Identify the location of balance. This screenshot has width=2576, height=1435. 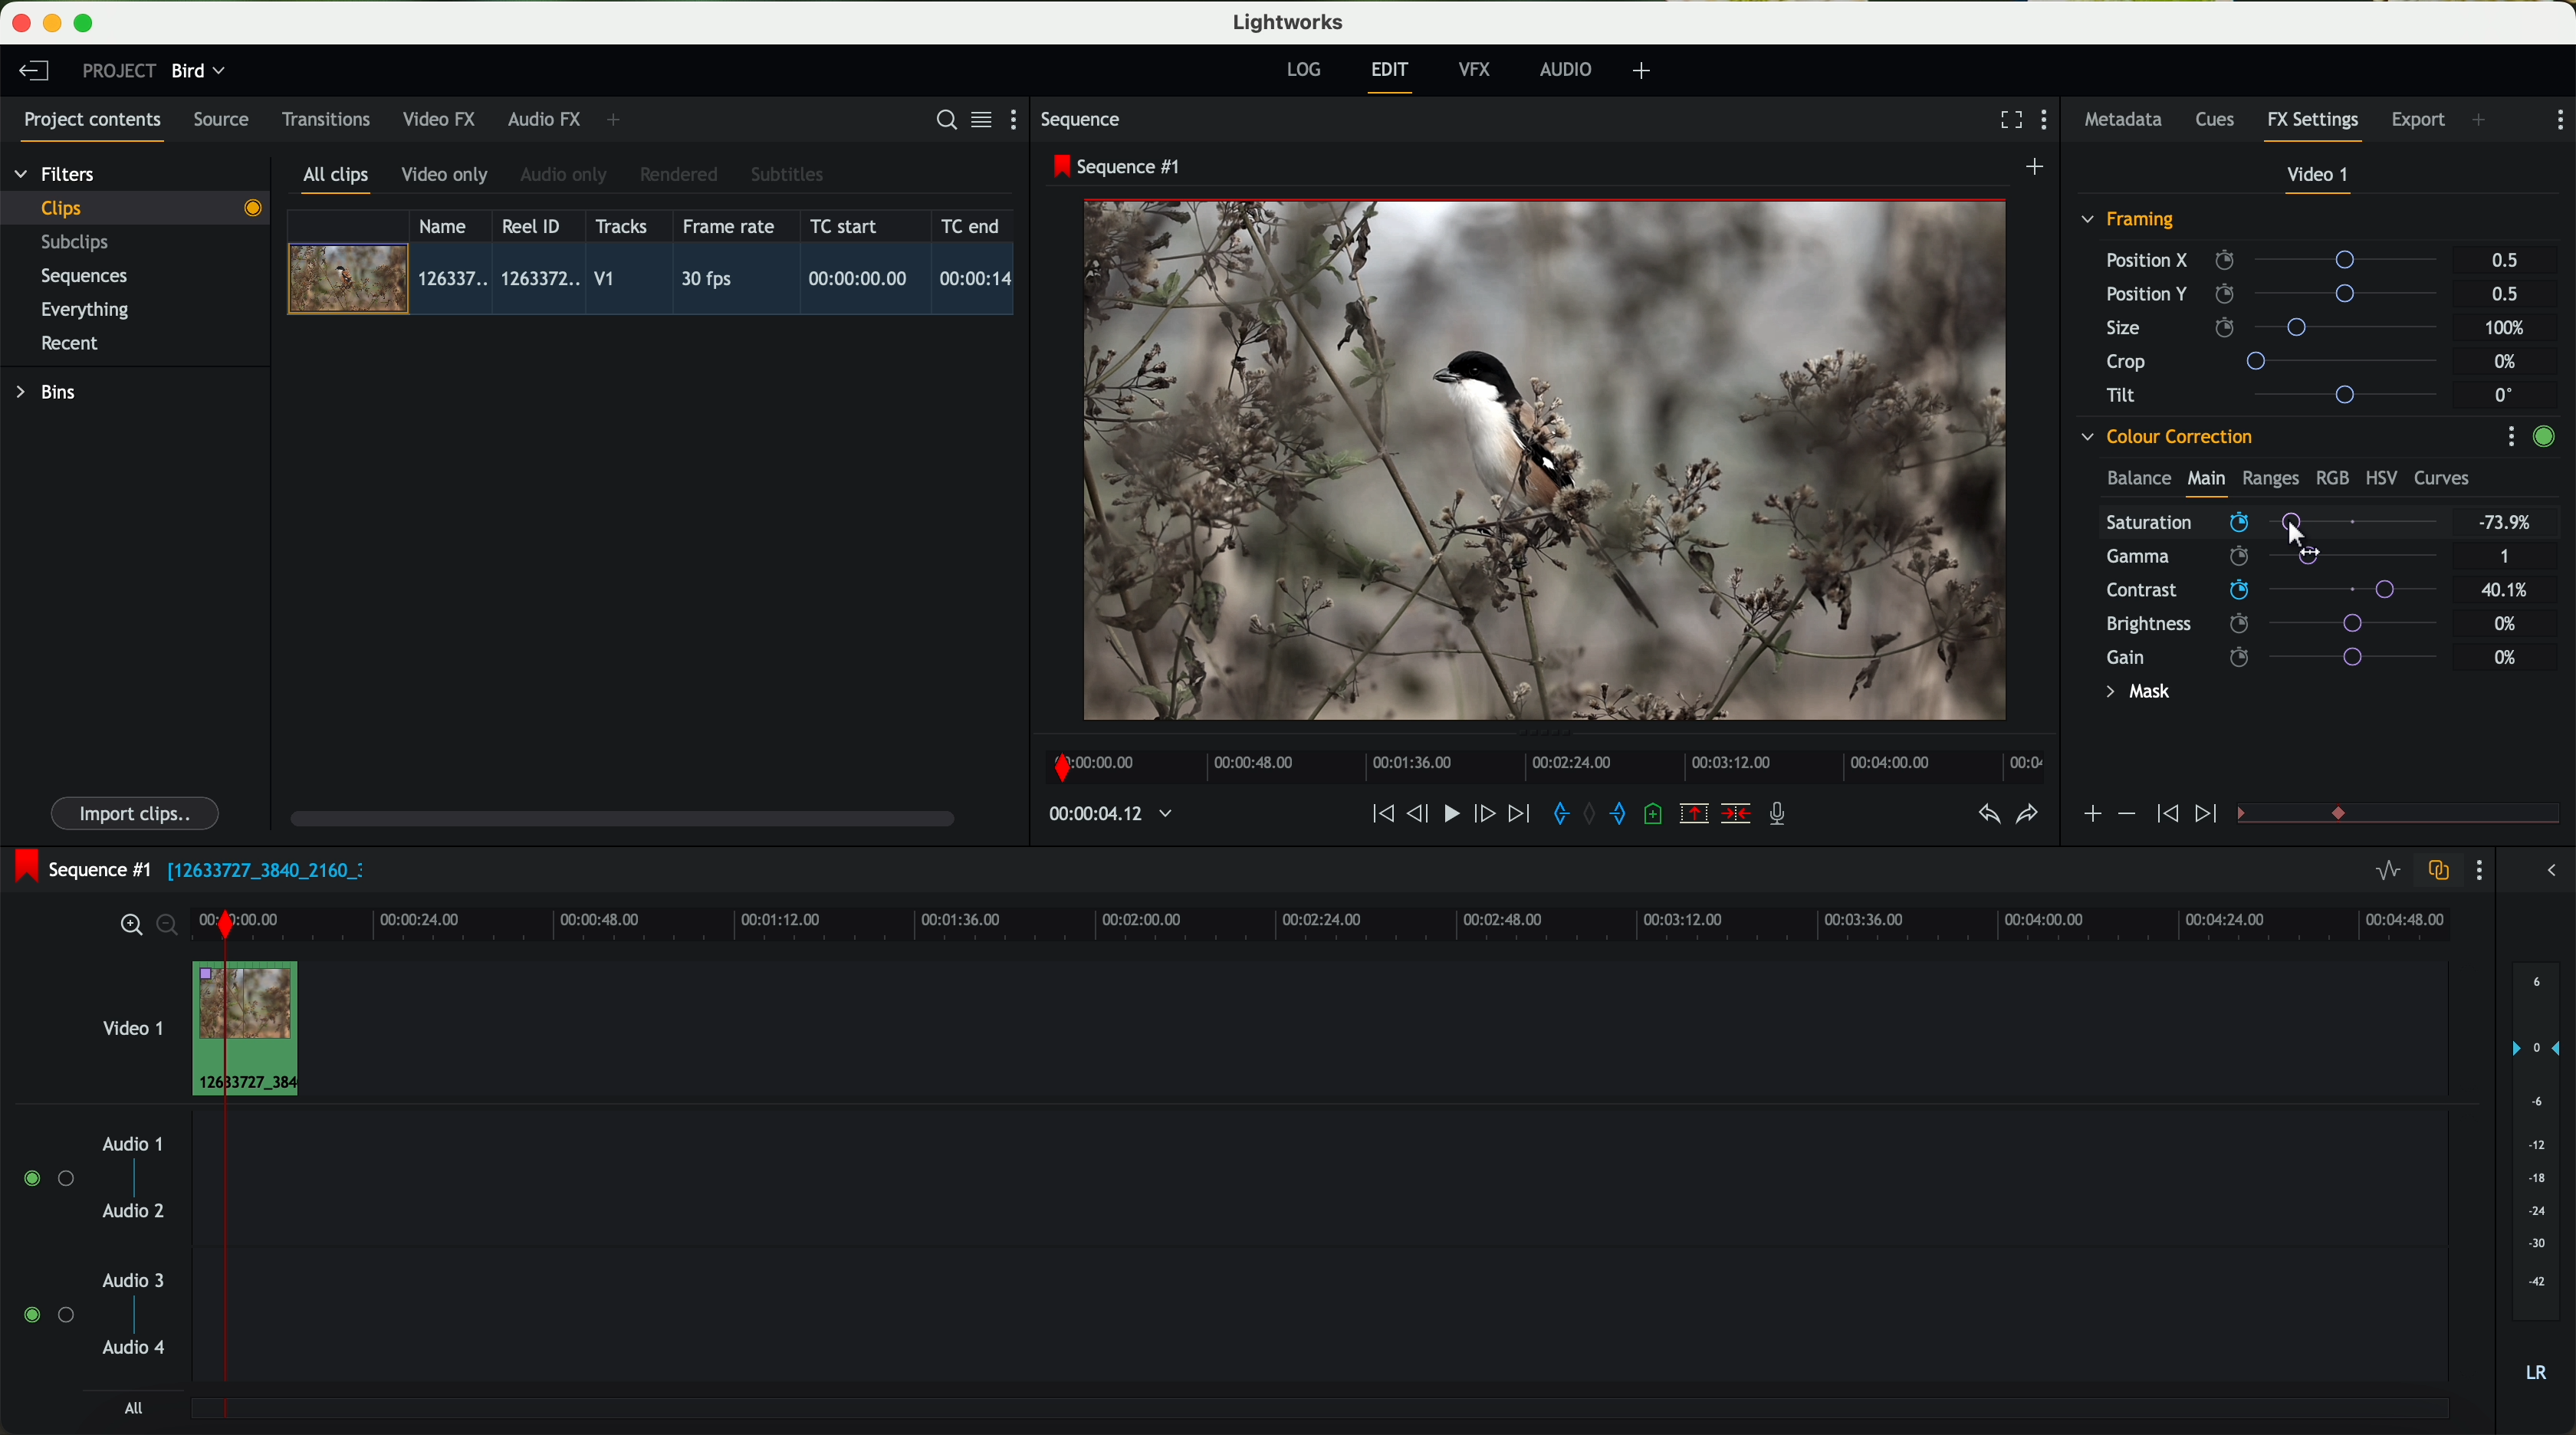
(2139, 480).